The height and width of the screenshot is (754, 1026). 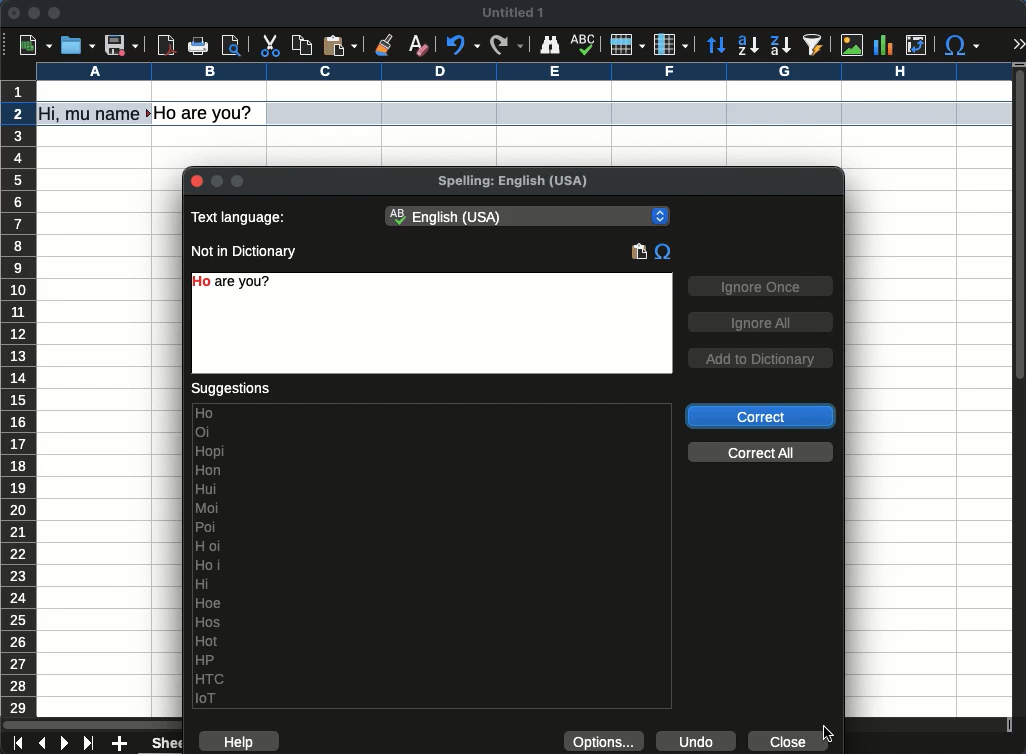 I want to click on column, so click(x=671, y=44).